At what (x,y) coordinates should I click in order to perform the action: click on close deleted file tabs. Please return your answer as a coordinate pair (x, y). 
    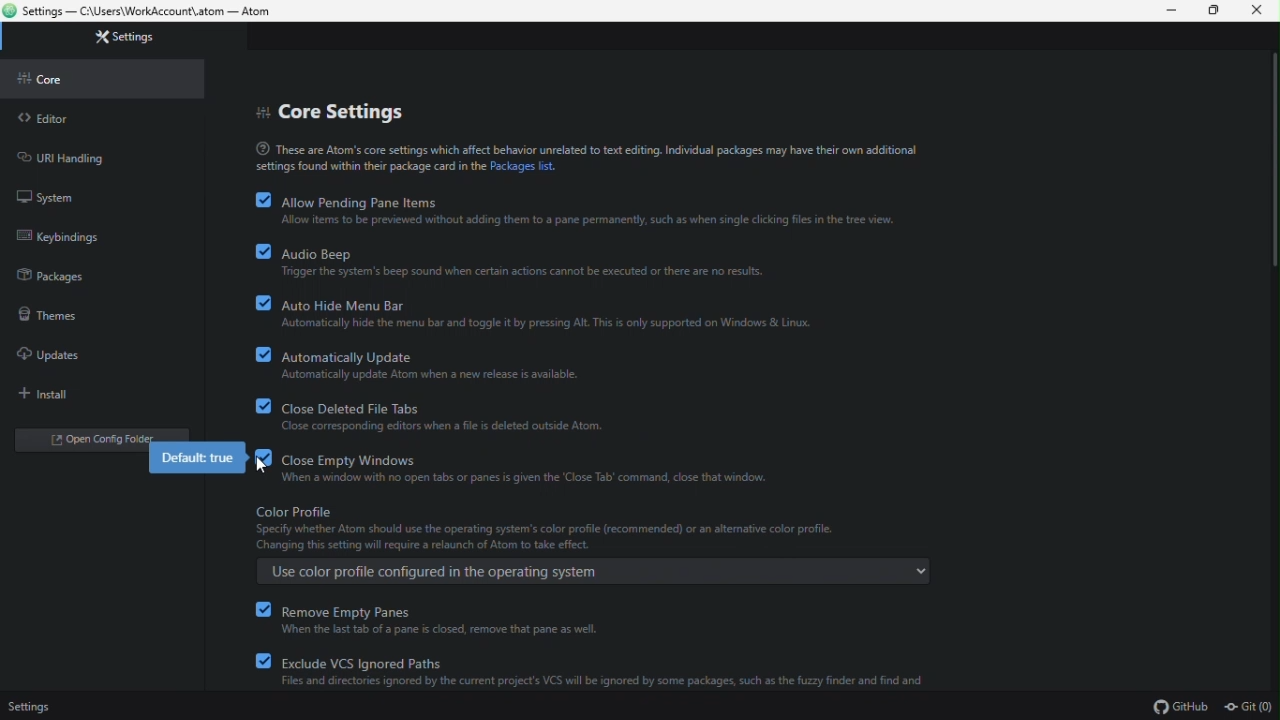
    Looking at the image, I should click on (445, 417).